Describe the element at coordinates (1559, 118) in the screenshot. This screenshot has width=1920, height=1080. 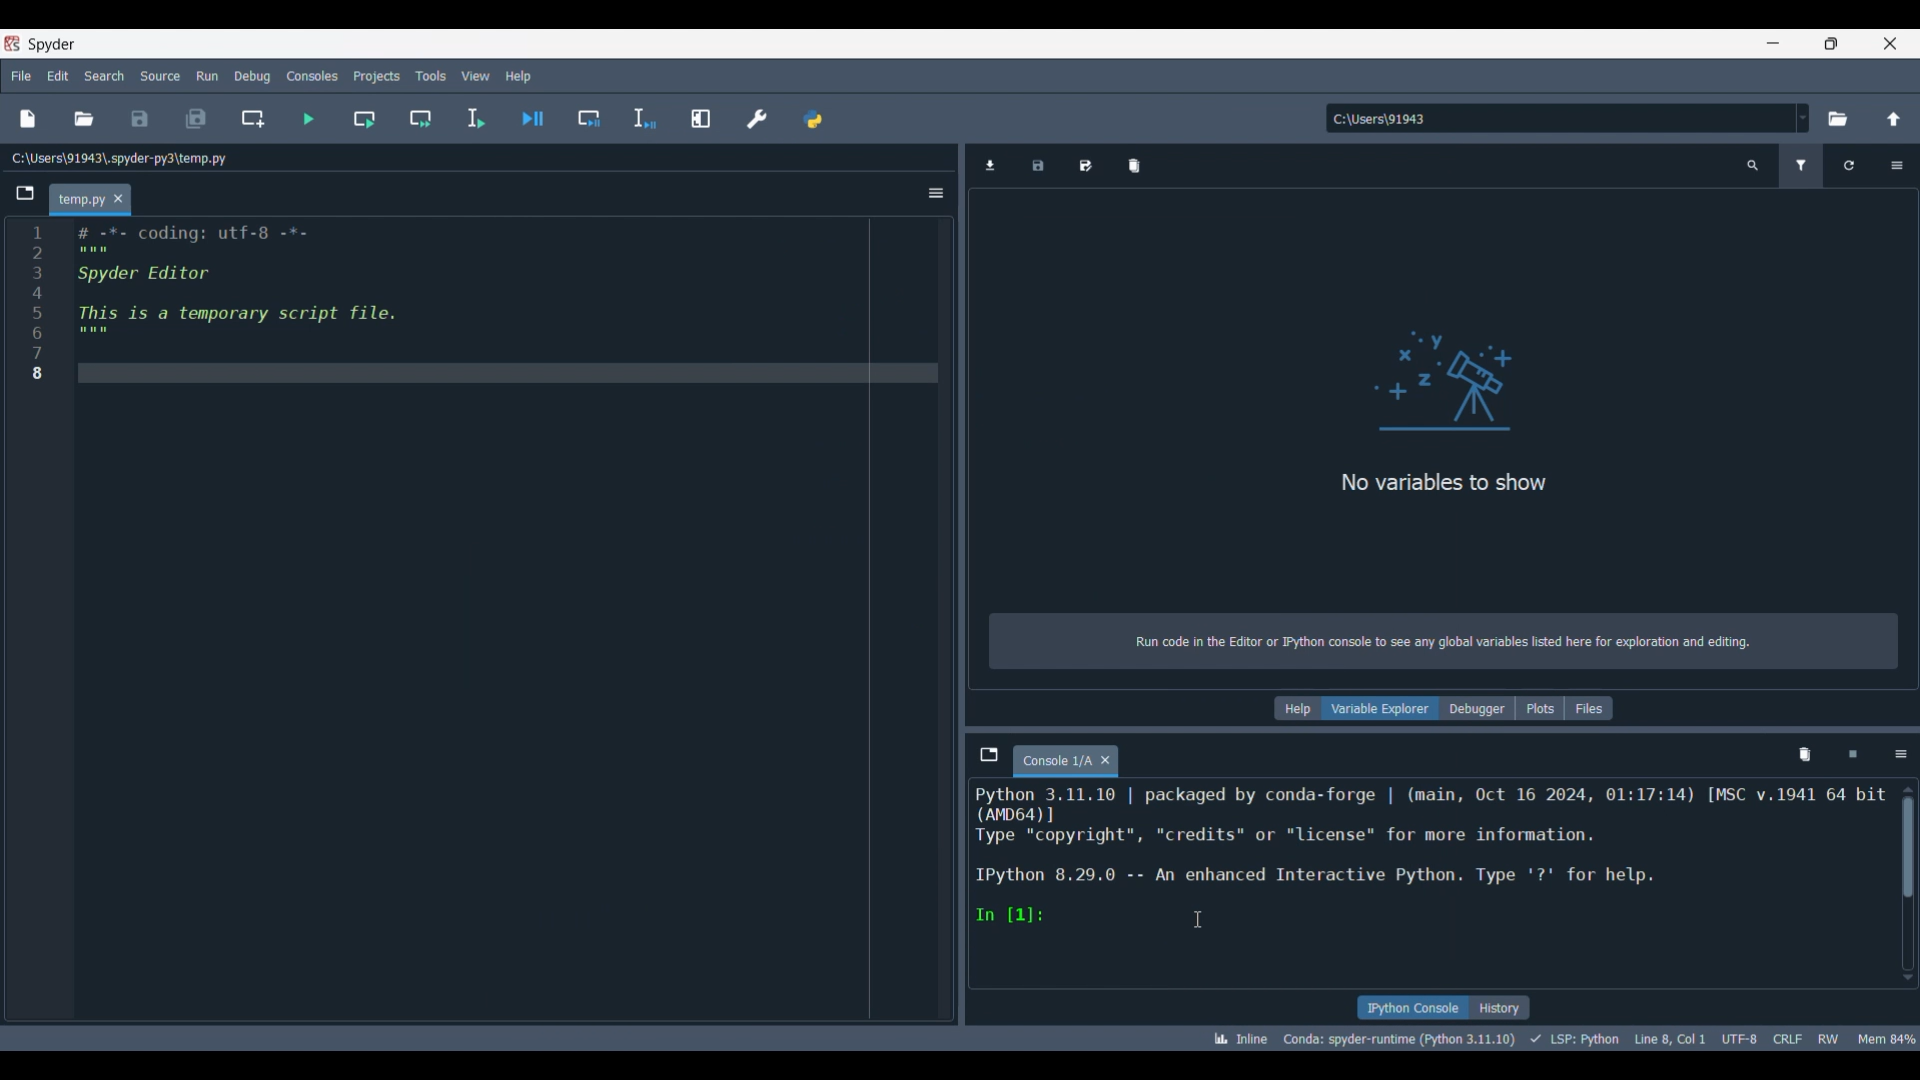
I see `Enter location` at that location.